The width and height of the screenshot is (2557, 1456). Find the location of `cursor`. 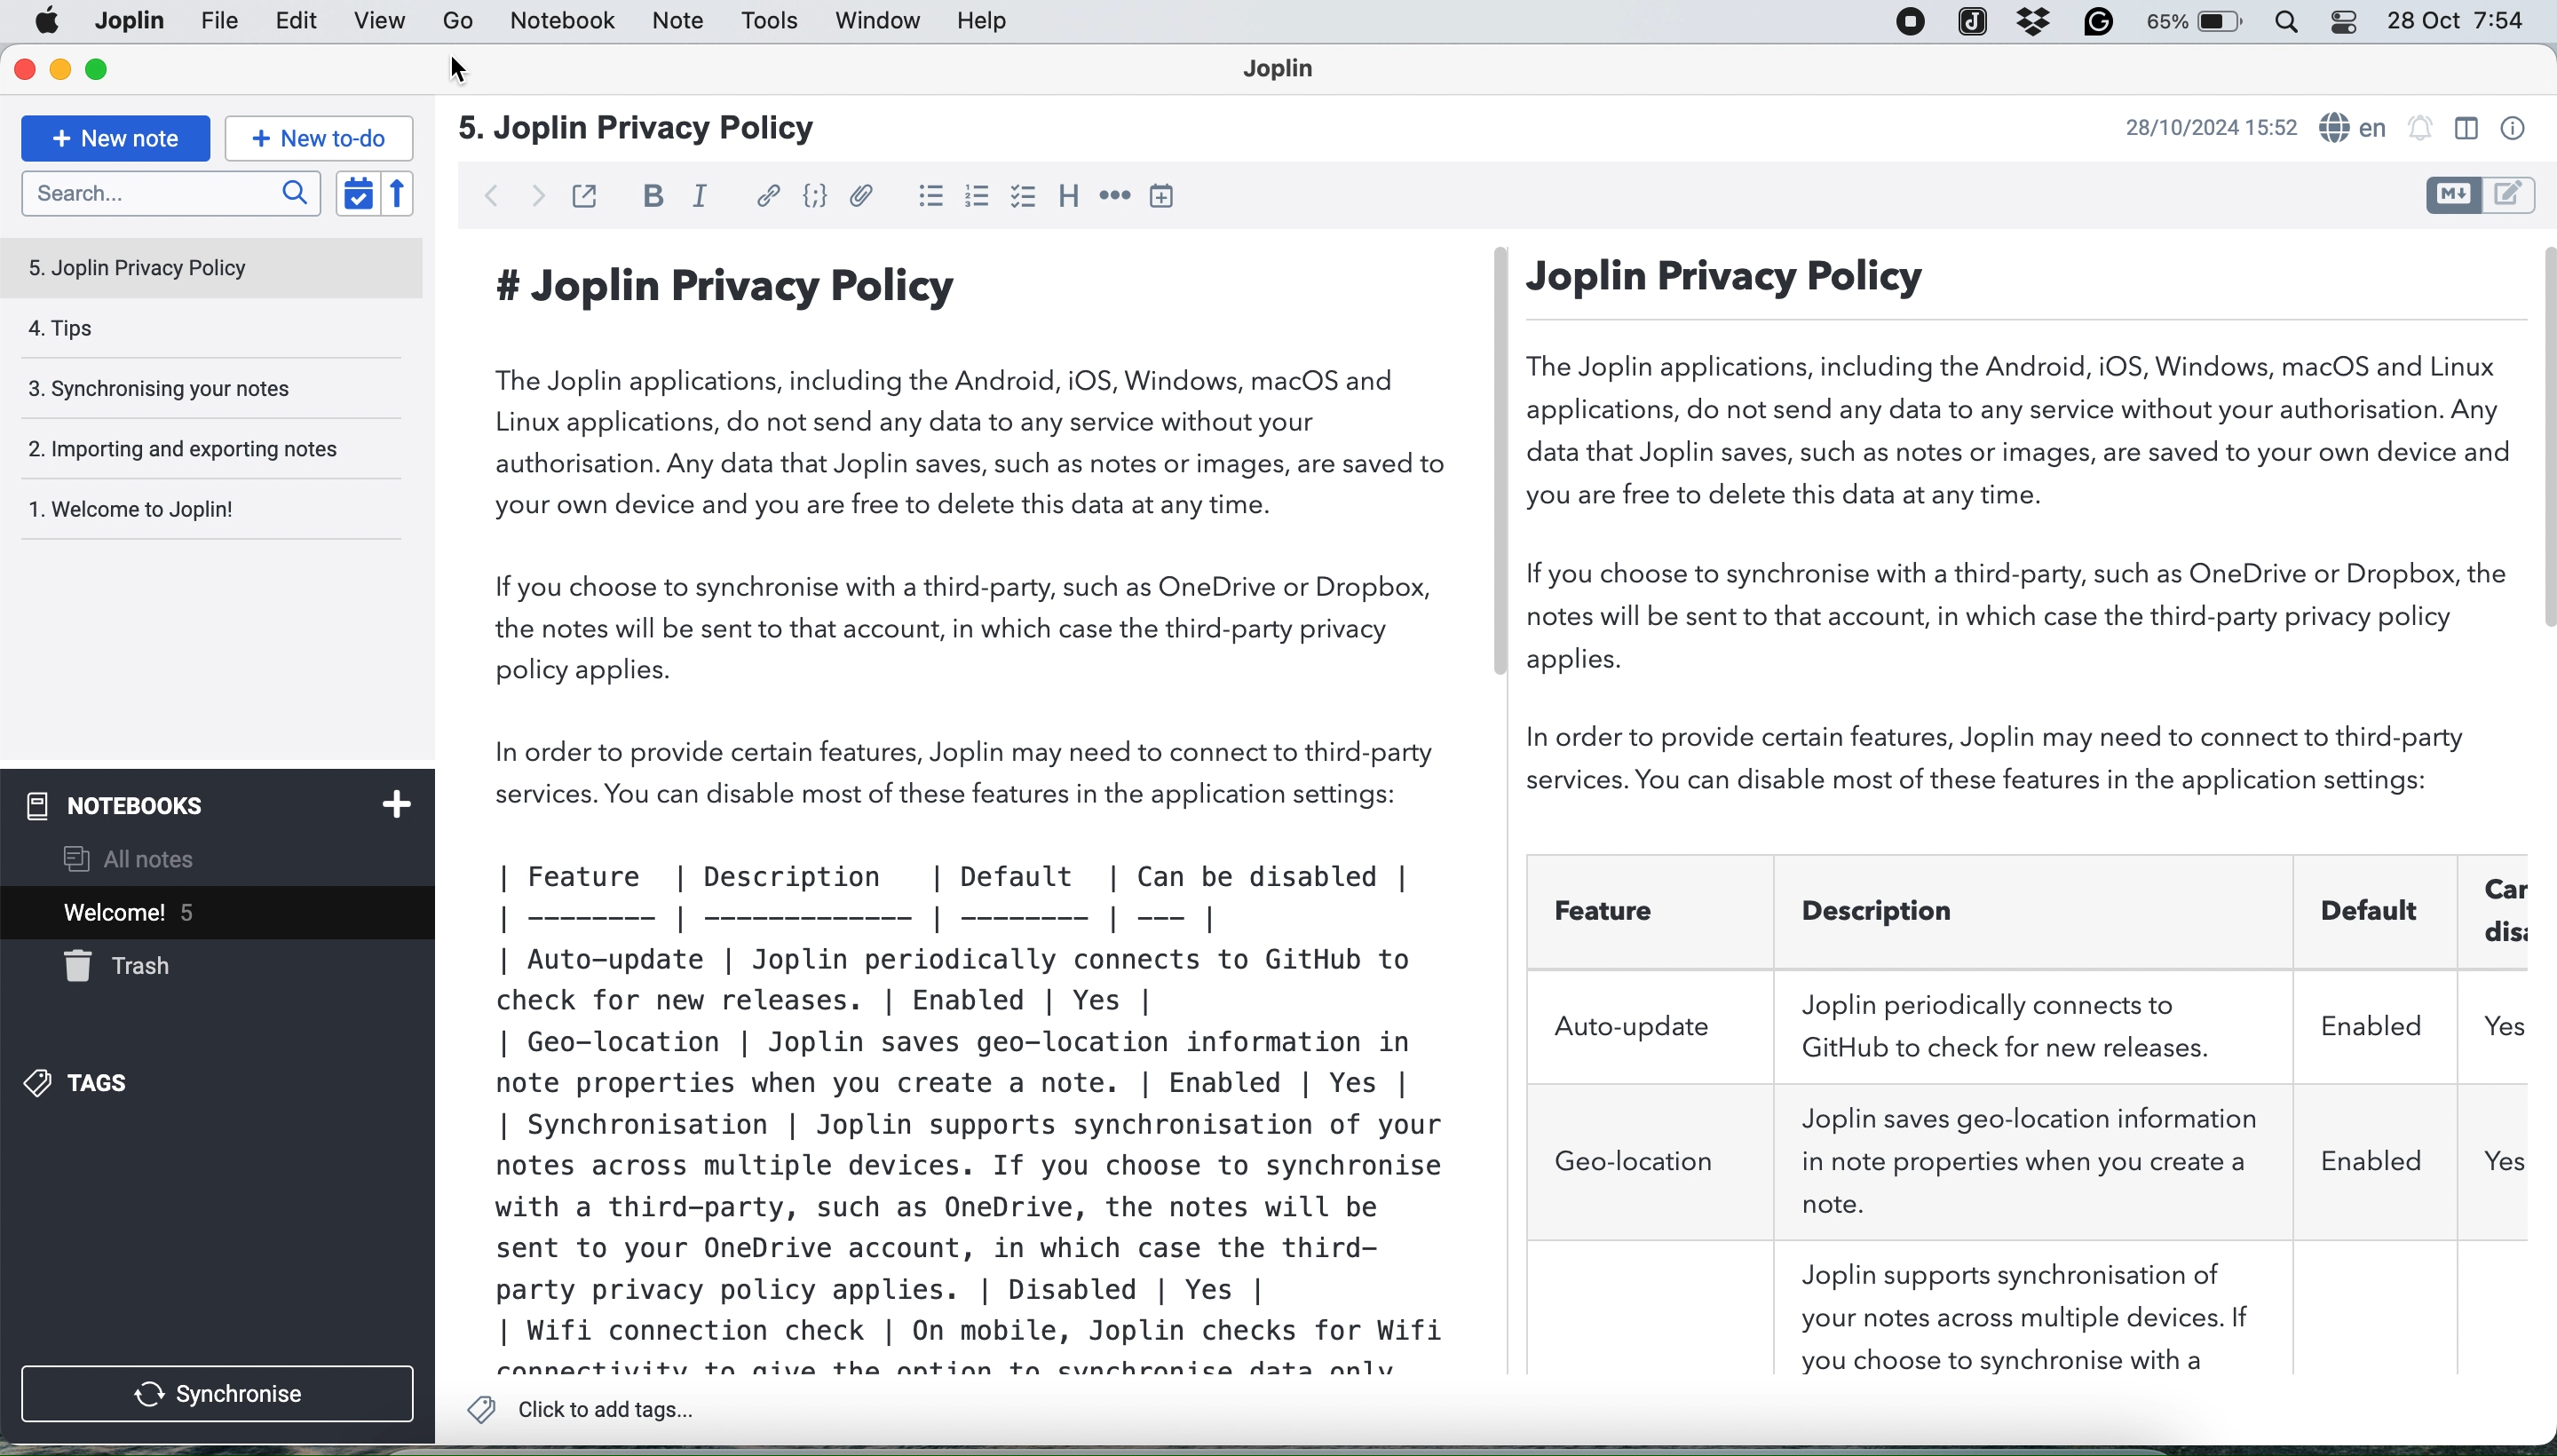

cursor is located at coordinates (453, 70).